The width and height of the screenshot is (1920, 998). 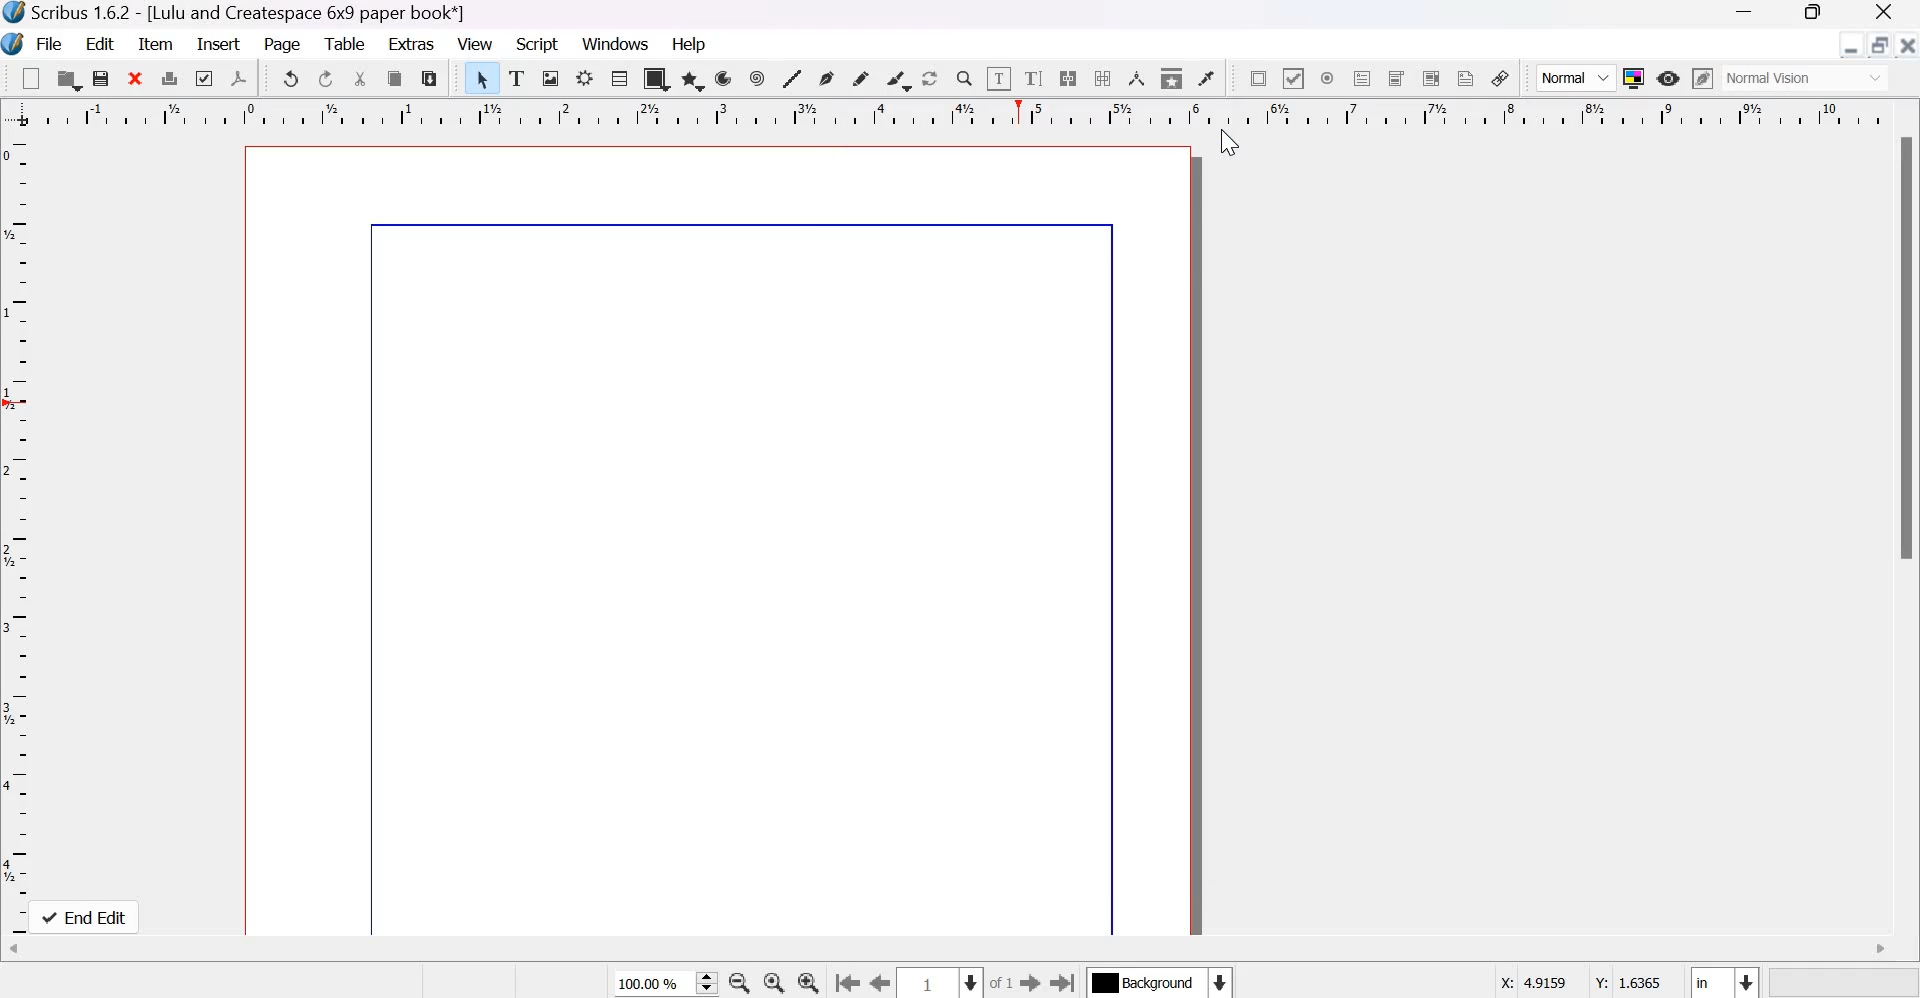 I want to click on Select the current page, so click(x=935, y=983).